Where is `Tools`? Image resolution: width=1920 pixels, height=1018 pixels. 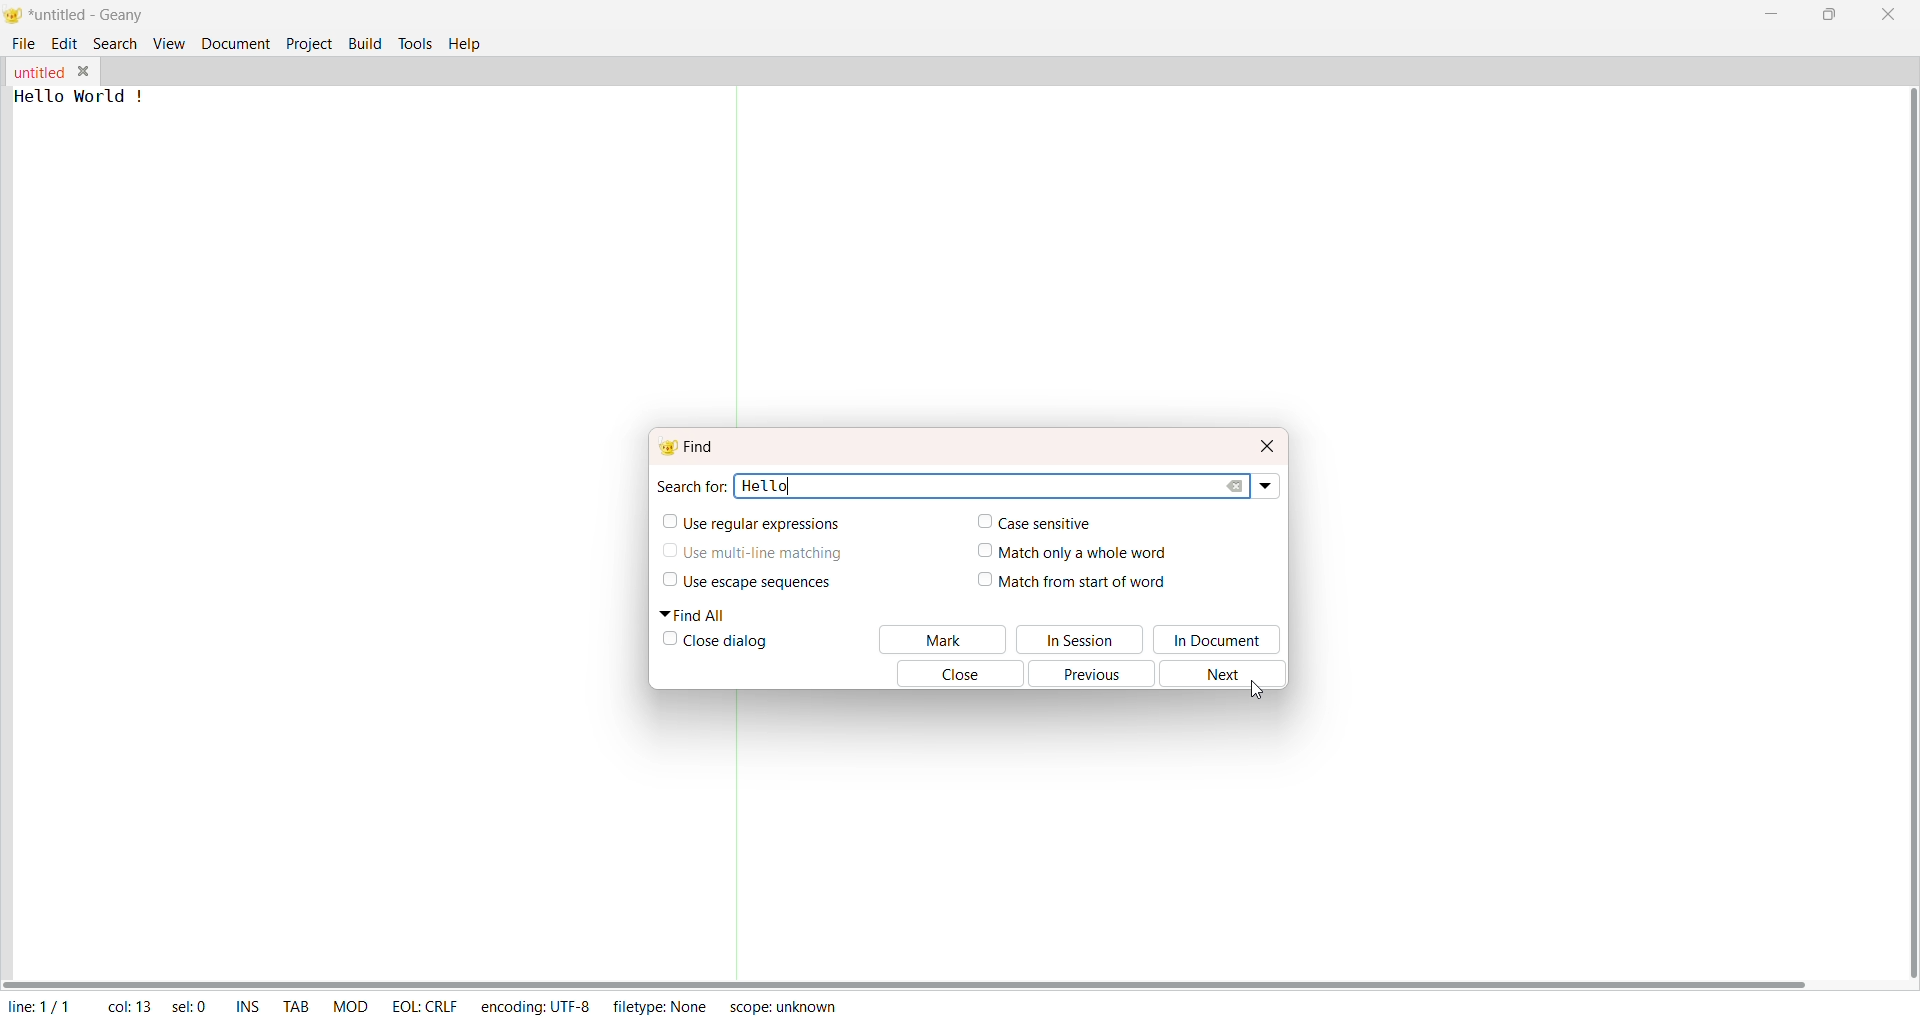 Tools is located at coordinates (415, 42).